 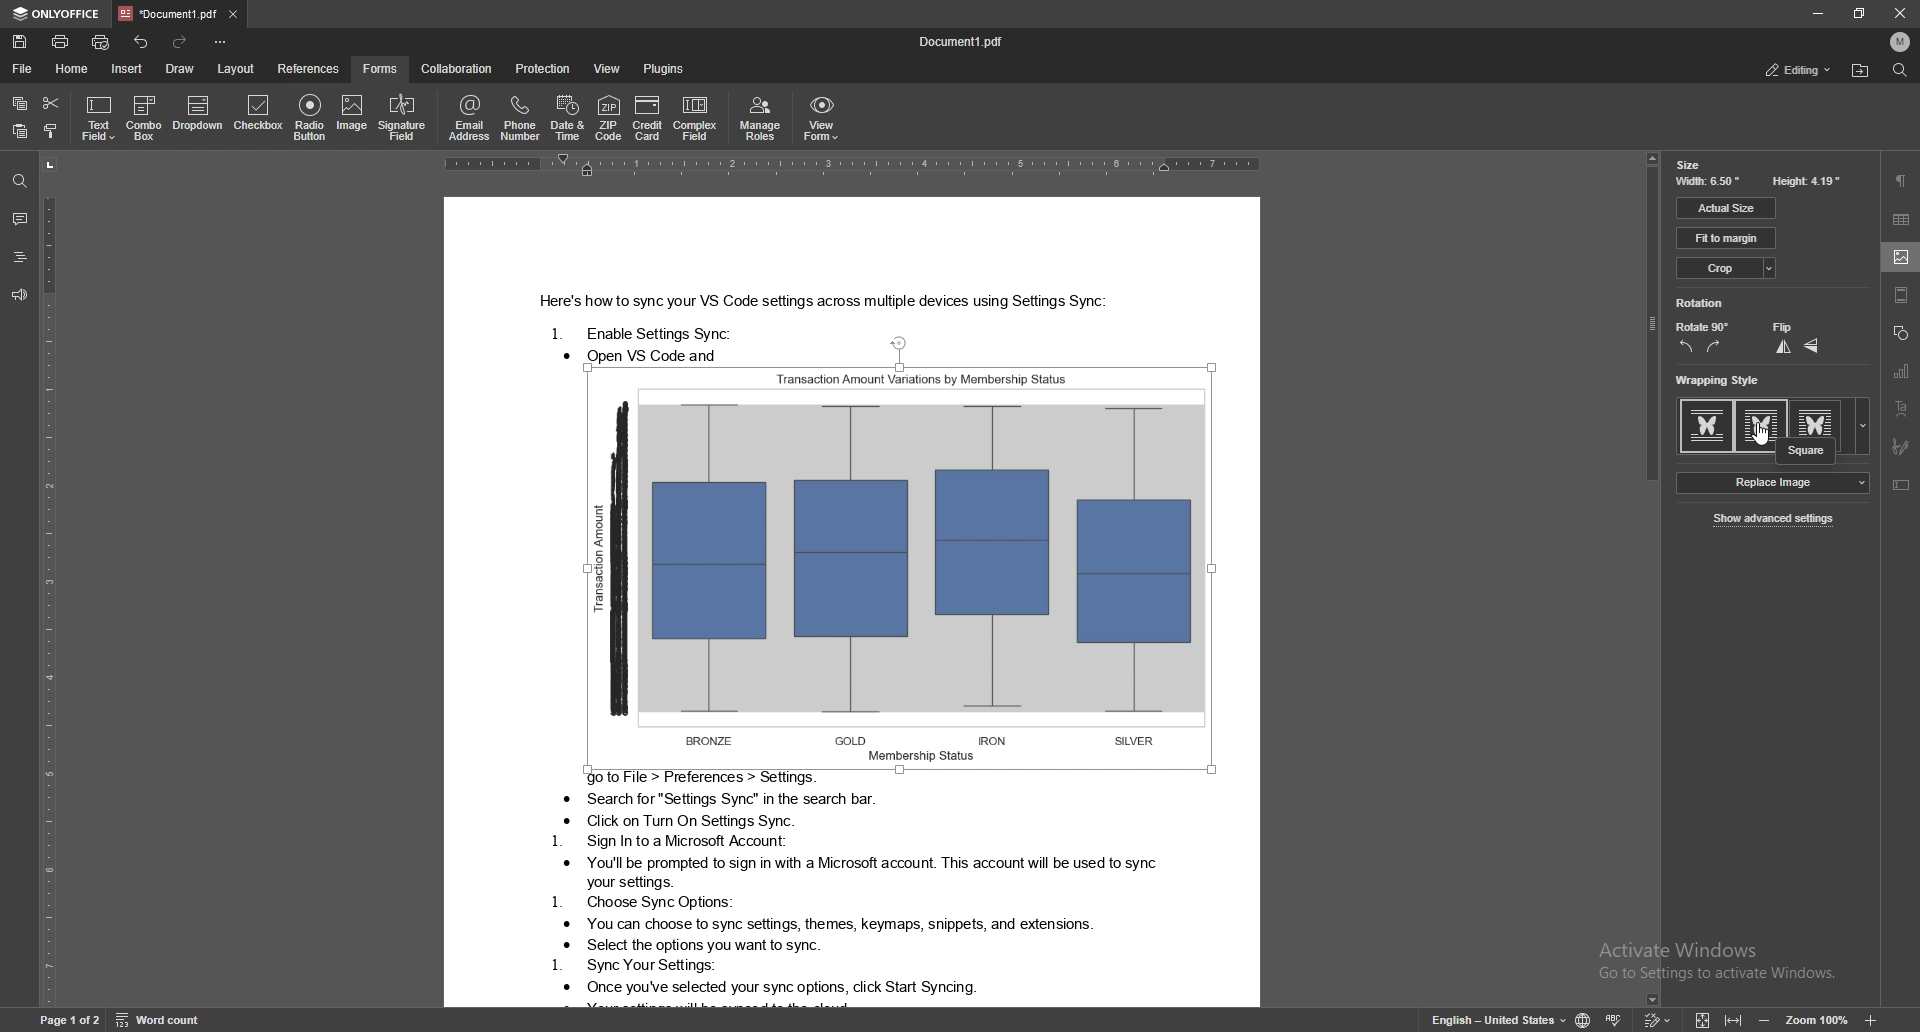 I want to click on Text, so click(x=846, y=888).